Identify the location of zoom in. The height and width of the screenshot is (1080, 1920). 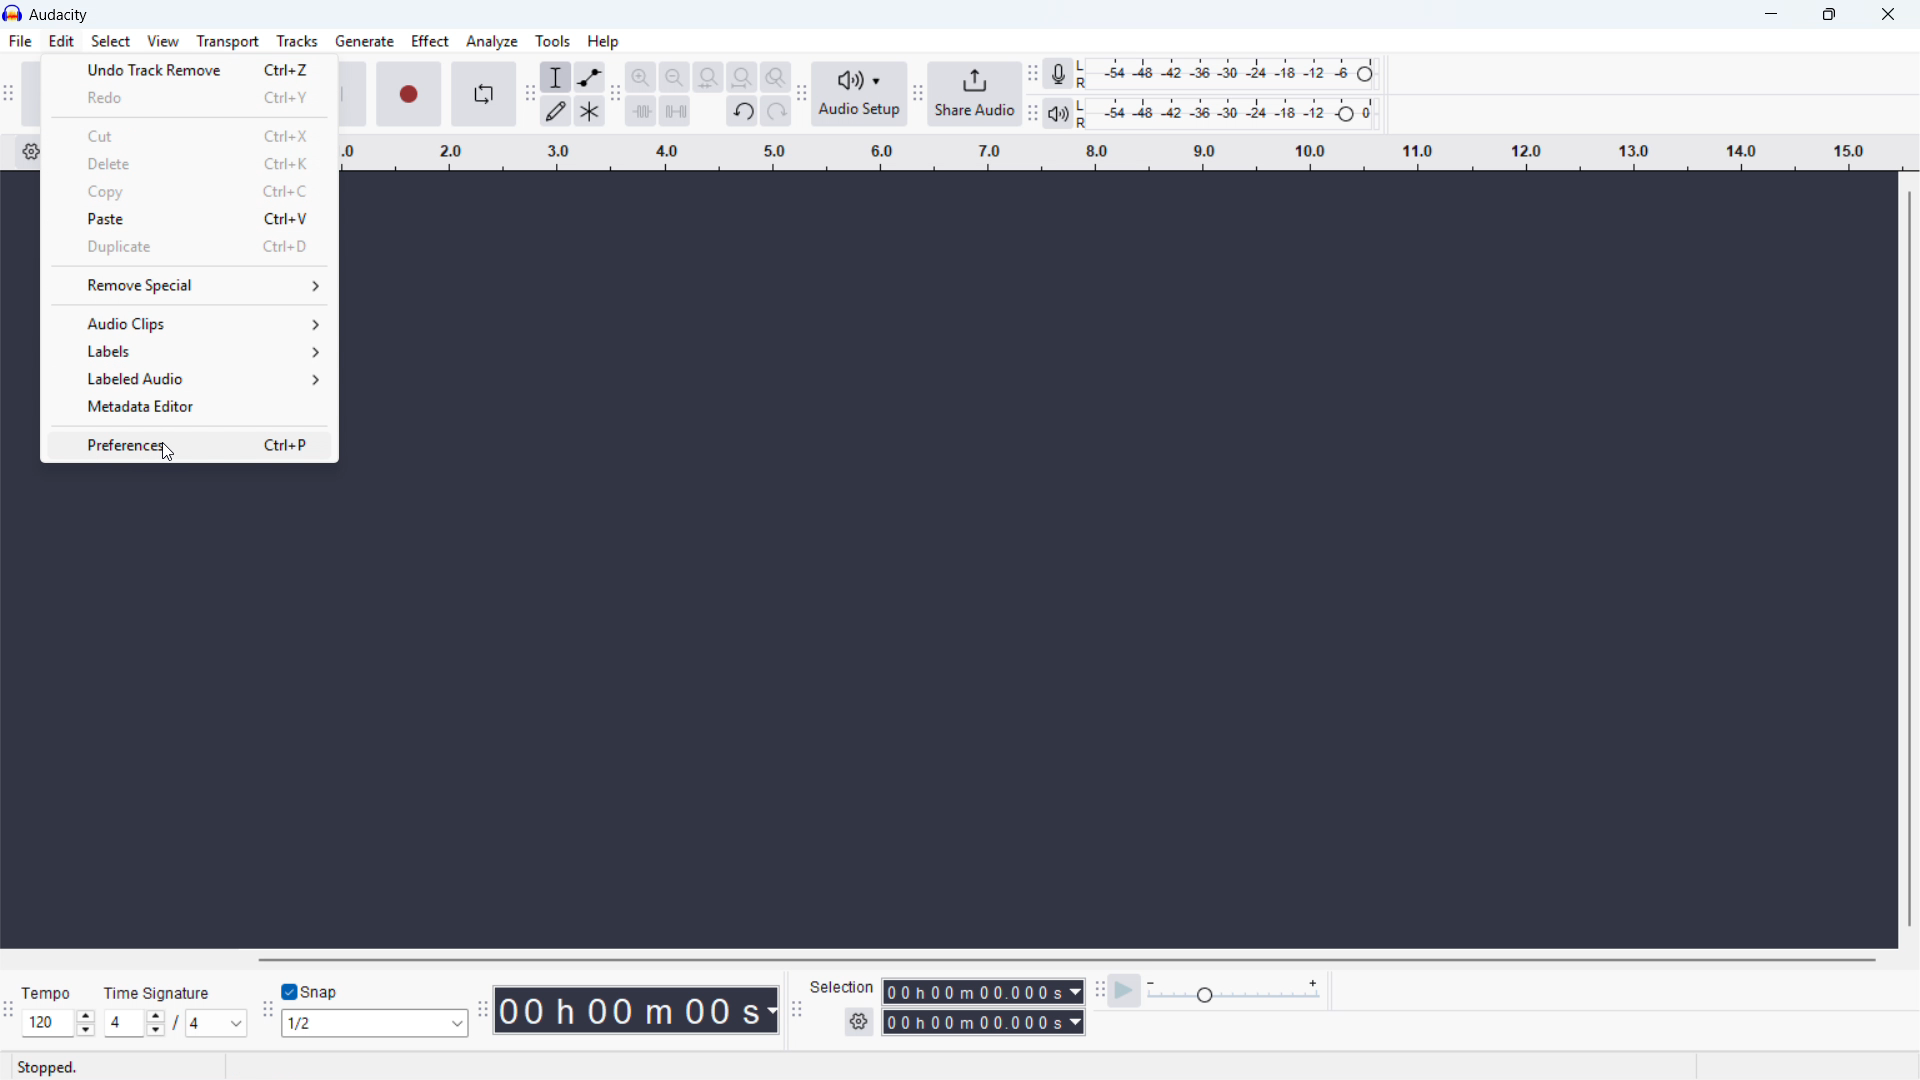
(641, 76).